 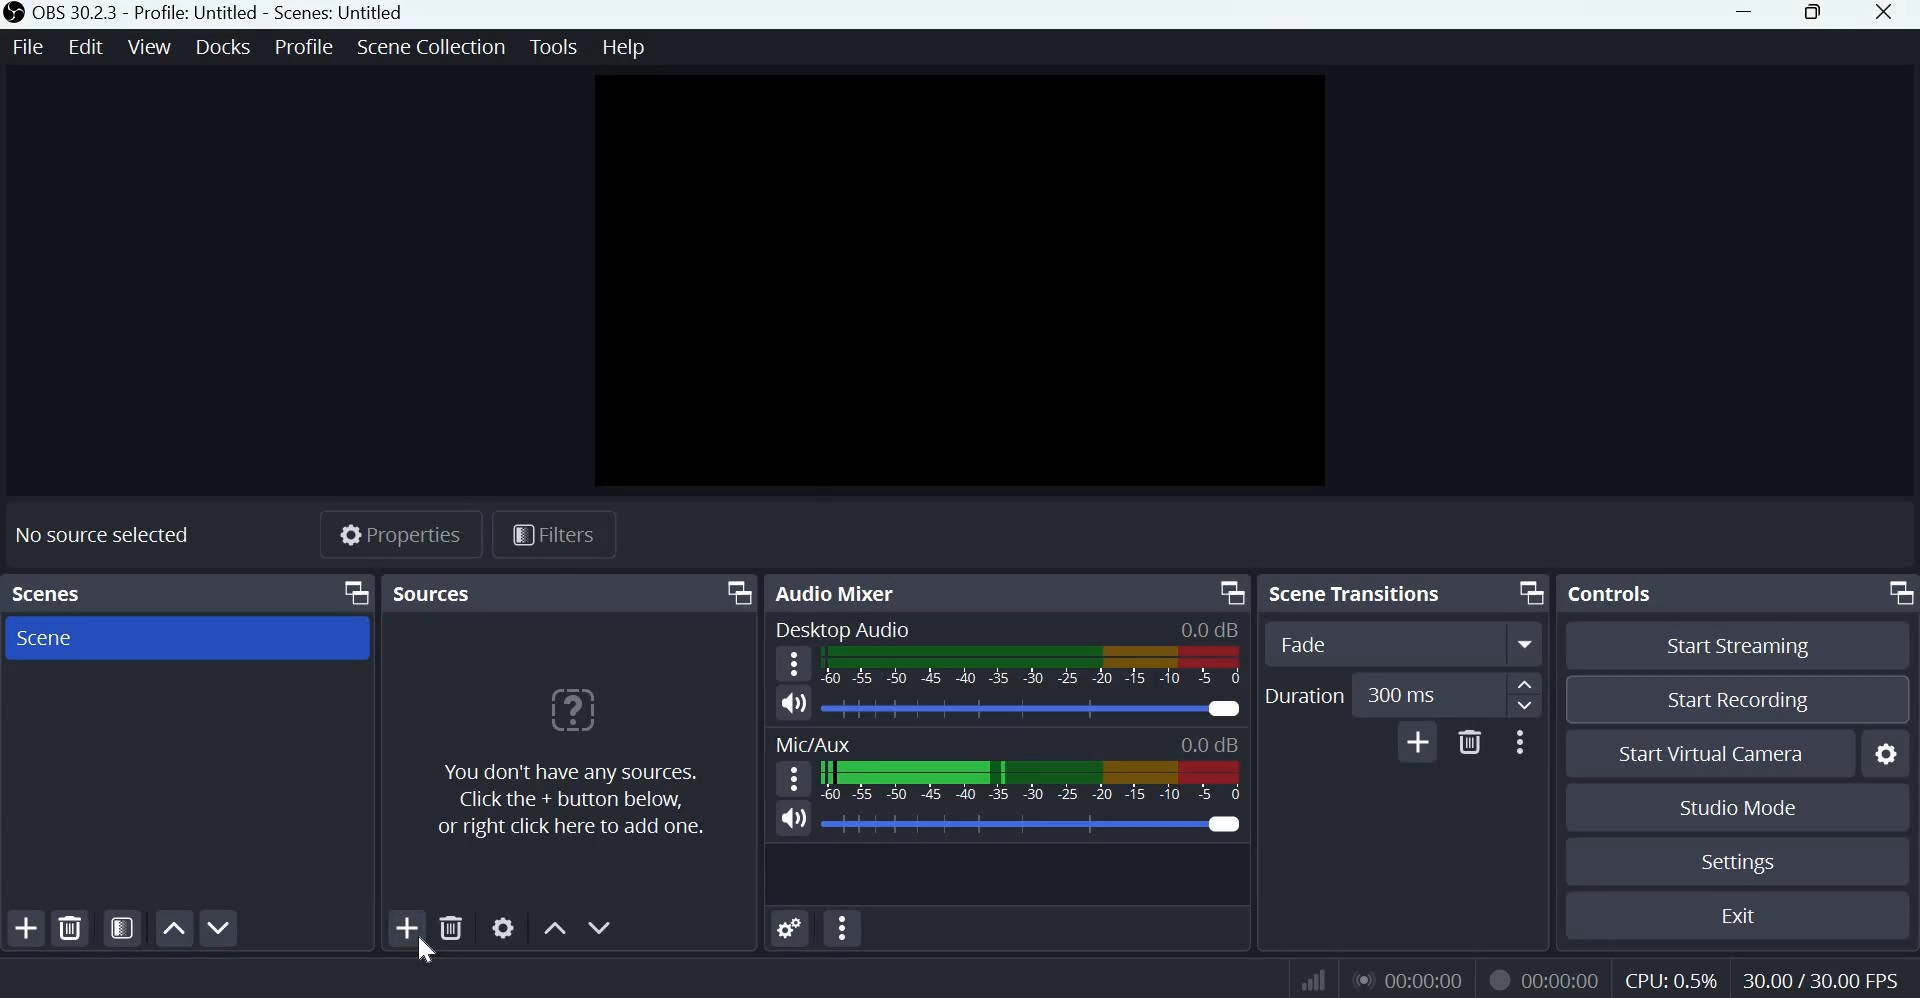 I want to click on Start streaming, so click(x=1740, y=647).